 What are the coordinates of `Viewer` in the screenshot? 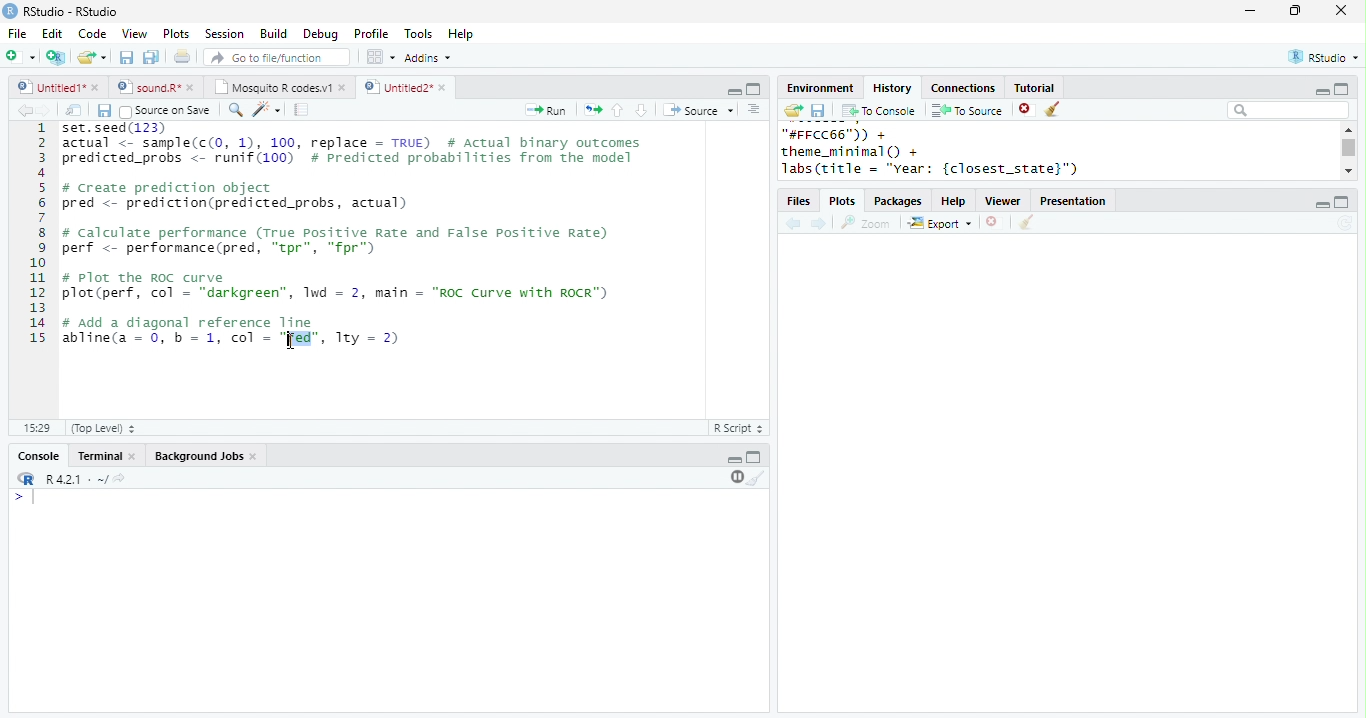 It's located at (1004, 202).